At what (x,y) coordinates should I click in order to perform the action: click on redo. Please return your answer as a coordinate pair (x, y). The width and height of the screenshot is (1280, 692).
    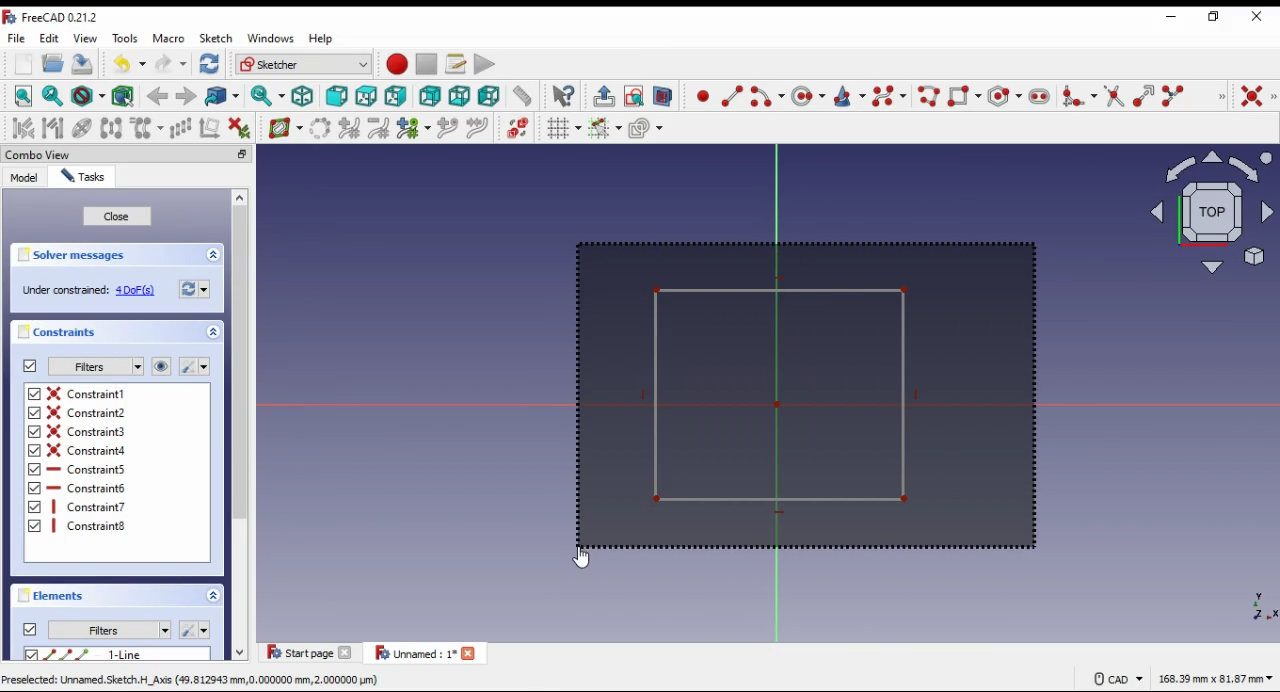
    Looking at the image, I should click on (171, 64).